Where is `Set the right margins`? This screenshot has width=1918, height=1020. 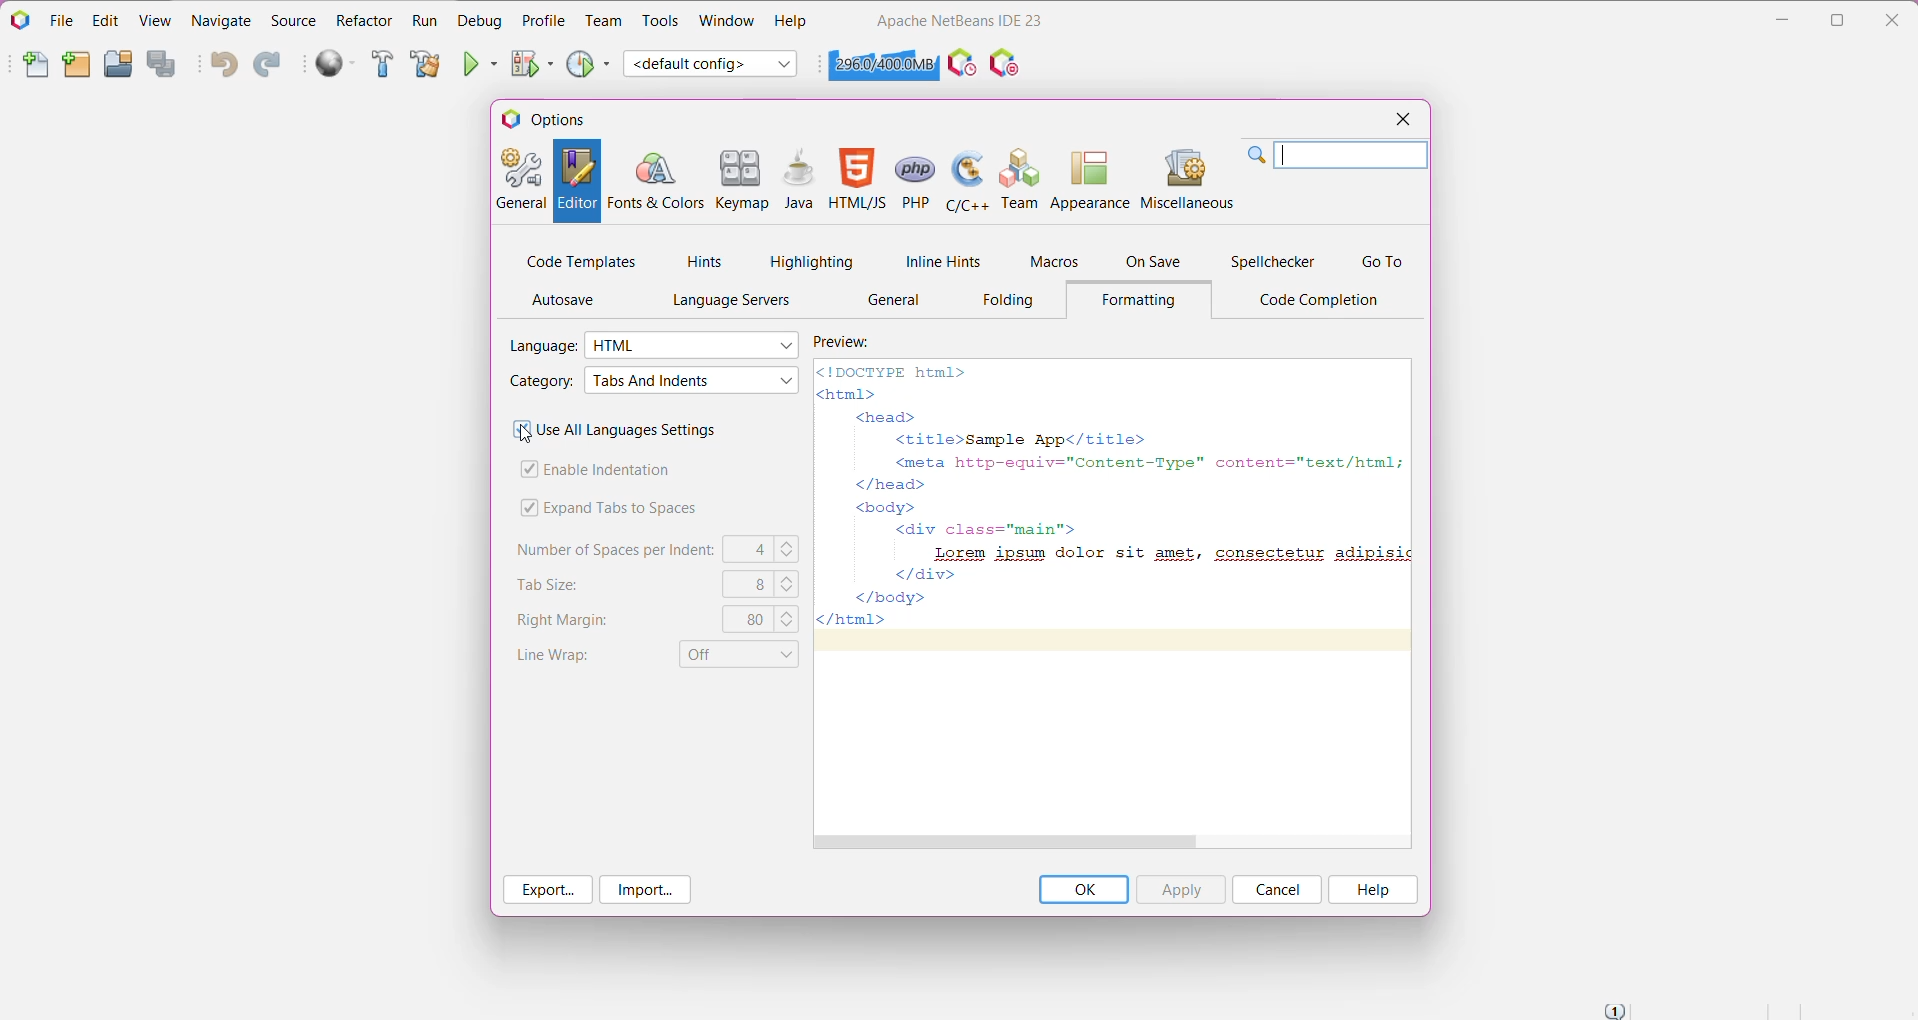 Set the right margins is located at coordinates (790, 618).